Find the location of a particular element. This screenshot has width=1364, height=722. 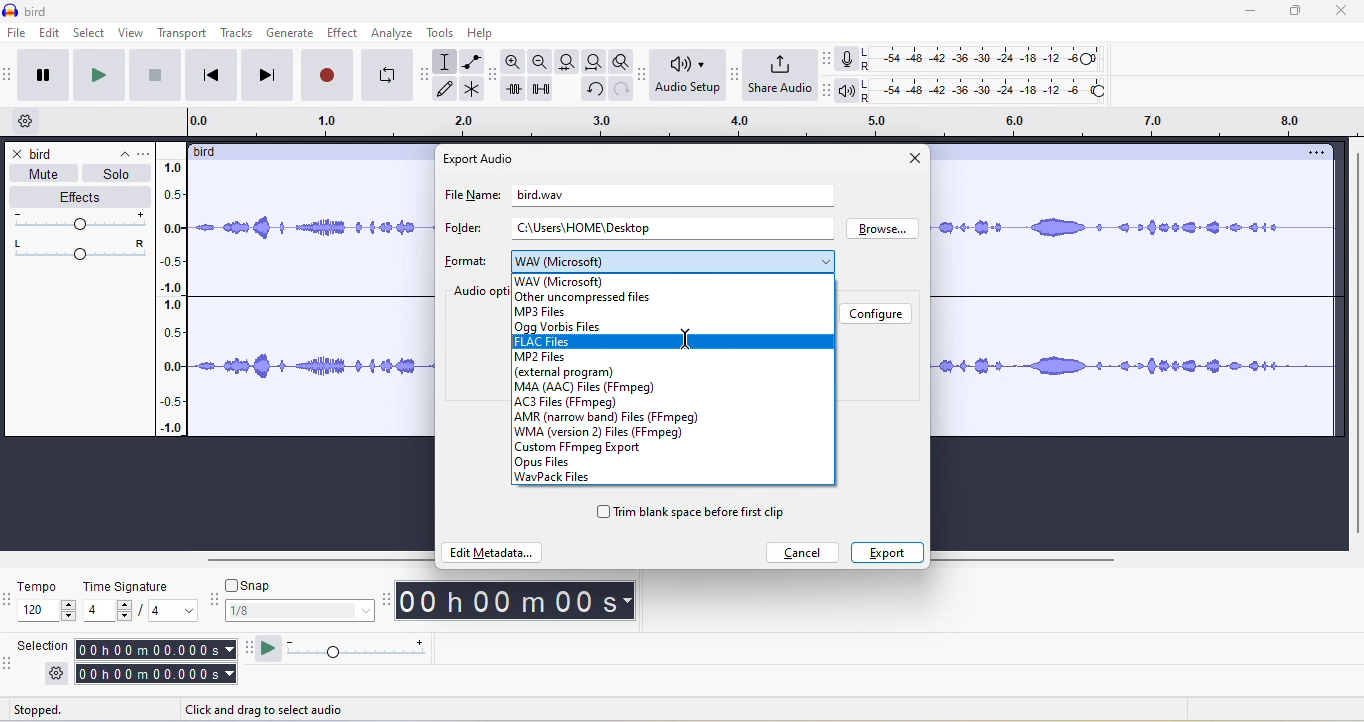

m4a is located at coordinates (588, 387).